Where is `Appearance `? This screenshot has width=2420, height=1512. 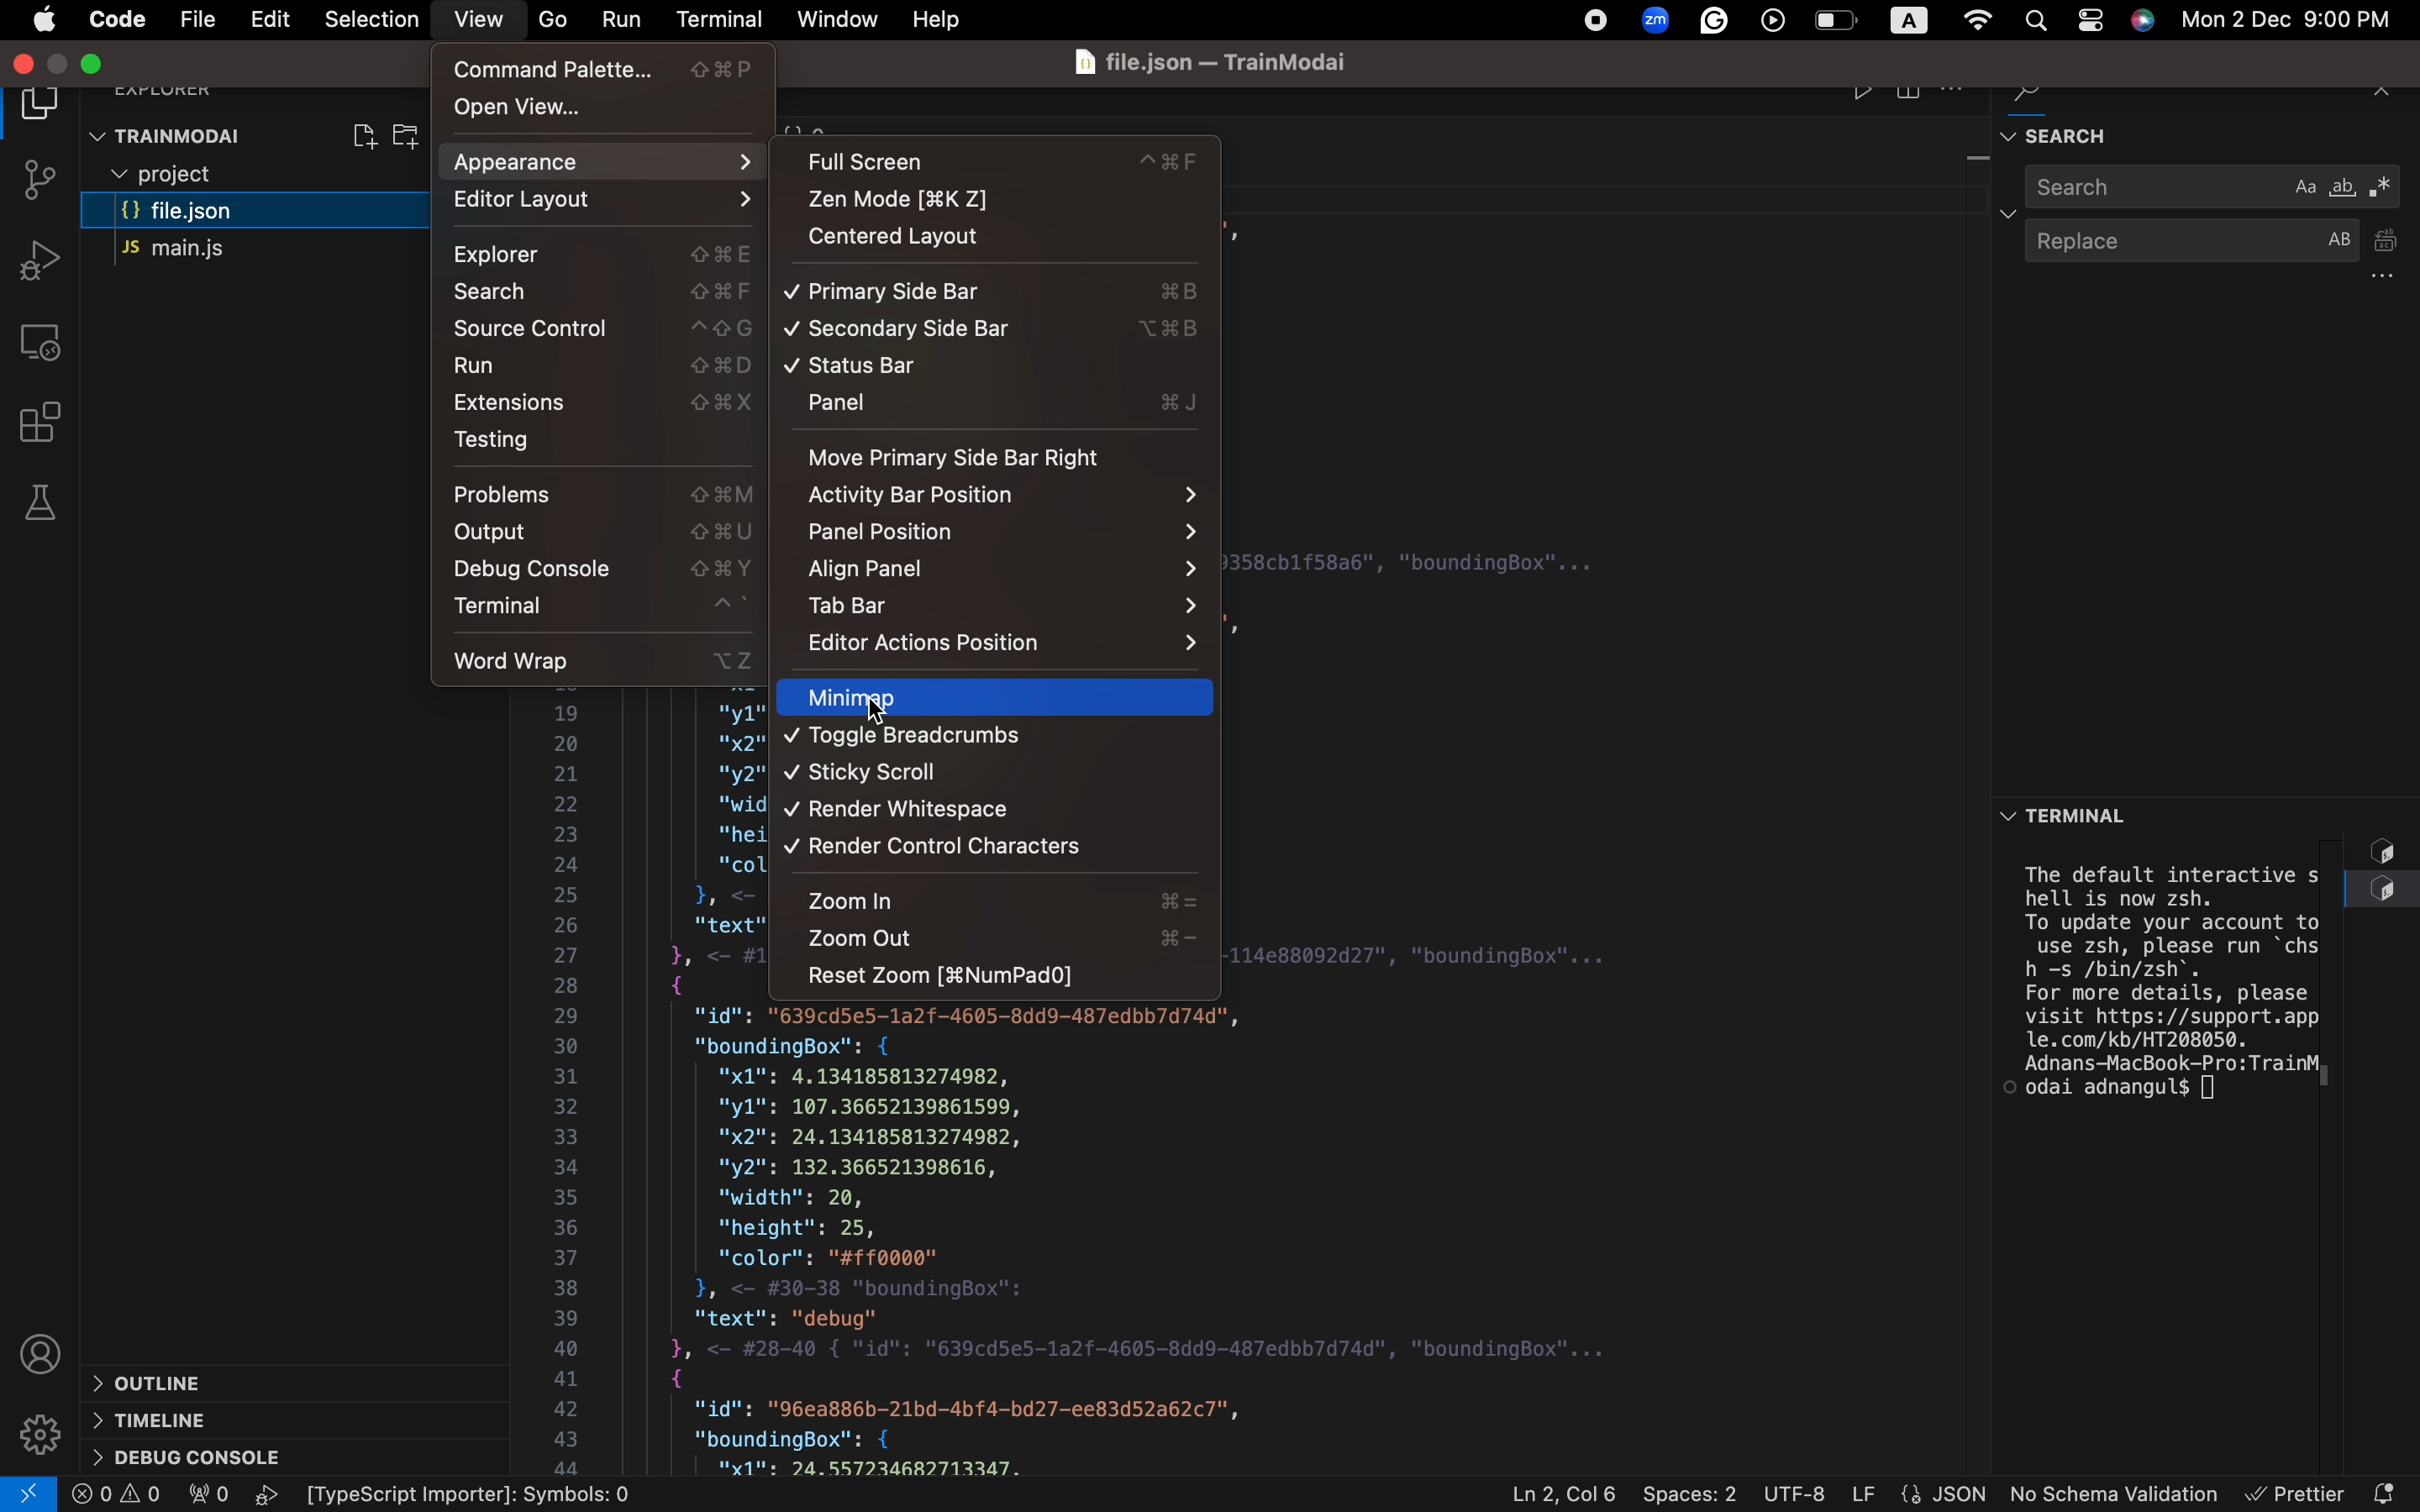
Appearance  is located at coordinates (609, 162).